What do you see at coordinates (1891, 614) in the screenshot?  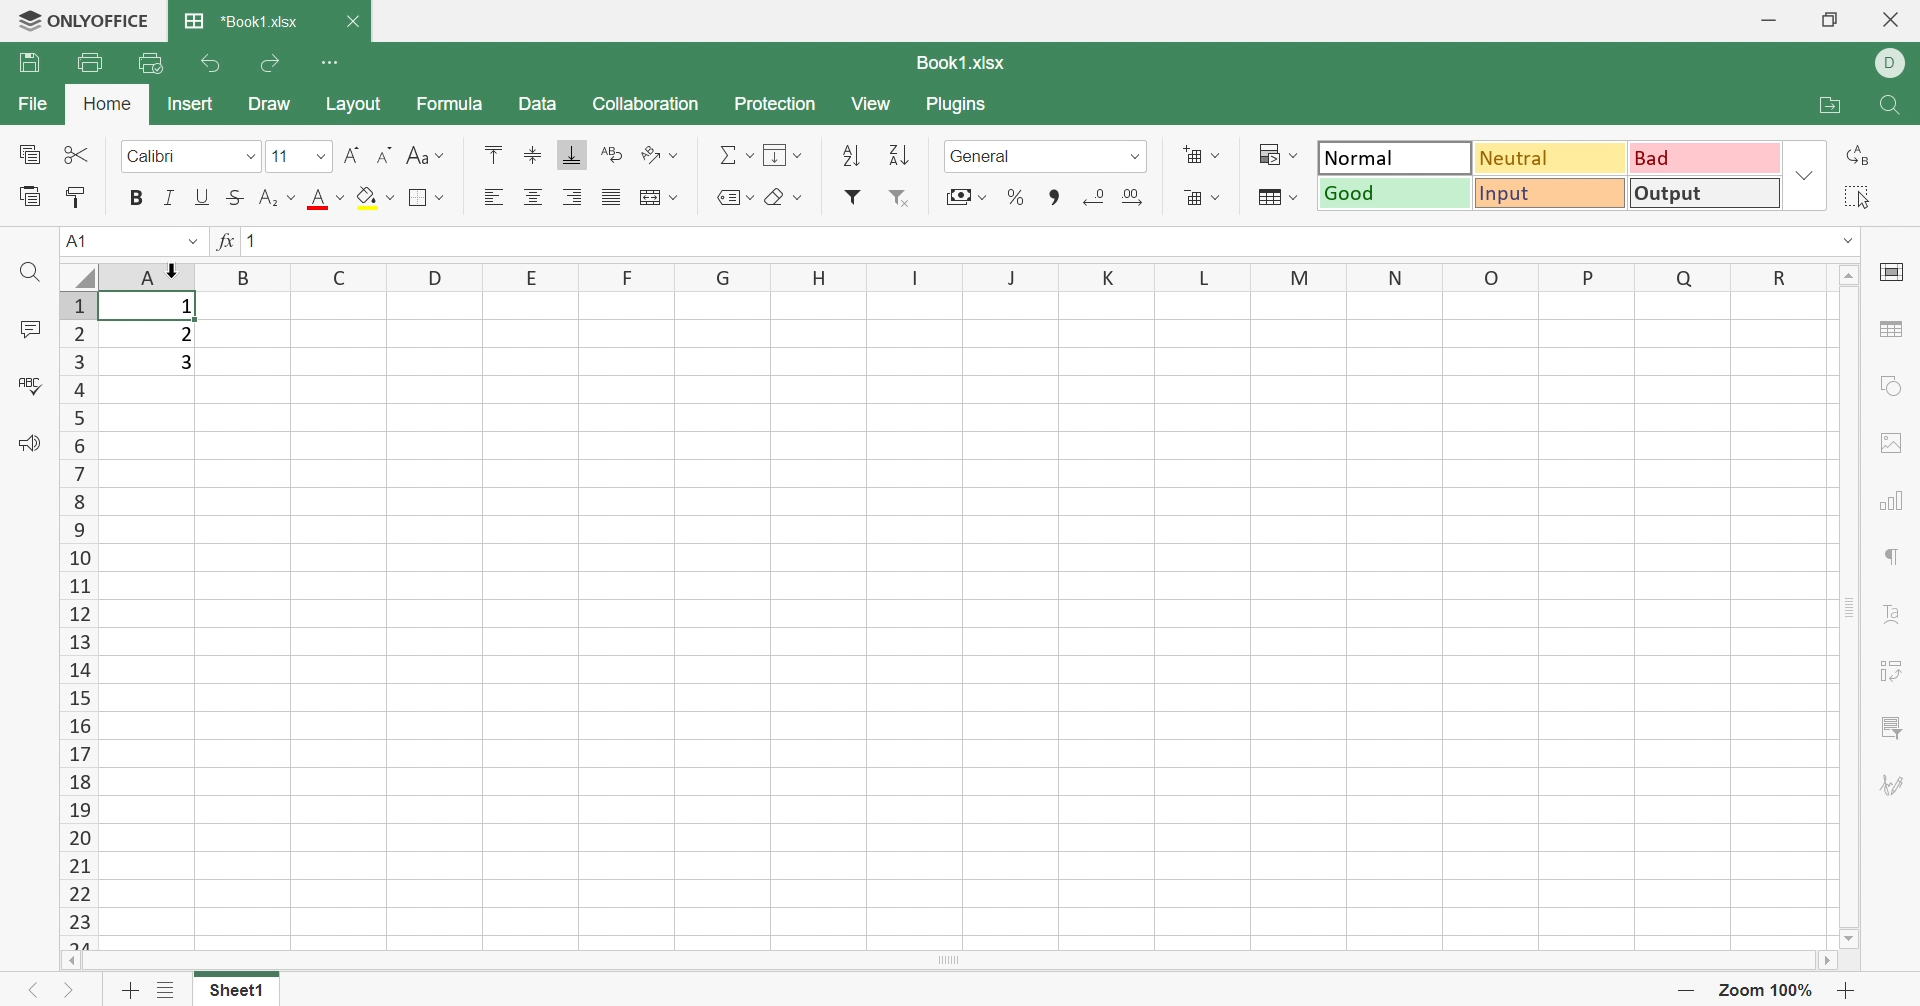 I see `Text art settings` at bounding box center [1891, 614].